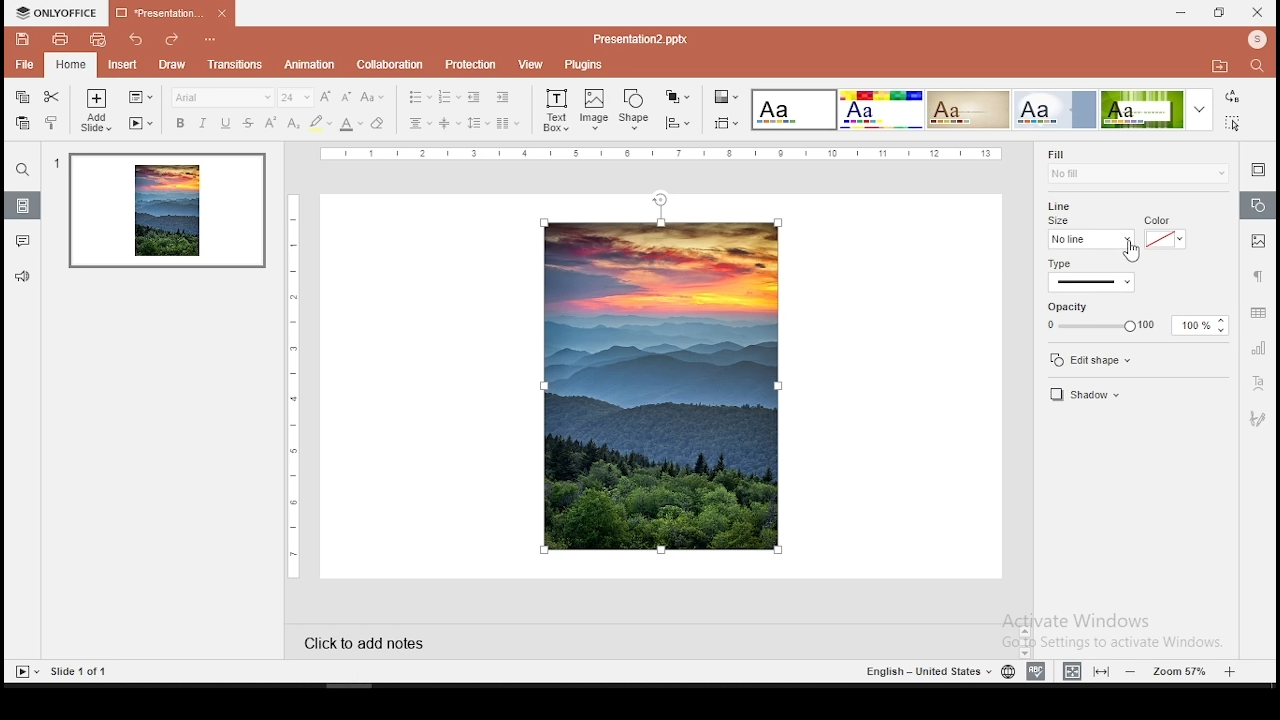  Describe the element at coordinates (1257, 417) in the screenshot. I see `` at that location.